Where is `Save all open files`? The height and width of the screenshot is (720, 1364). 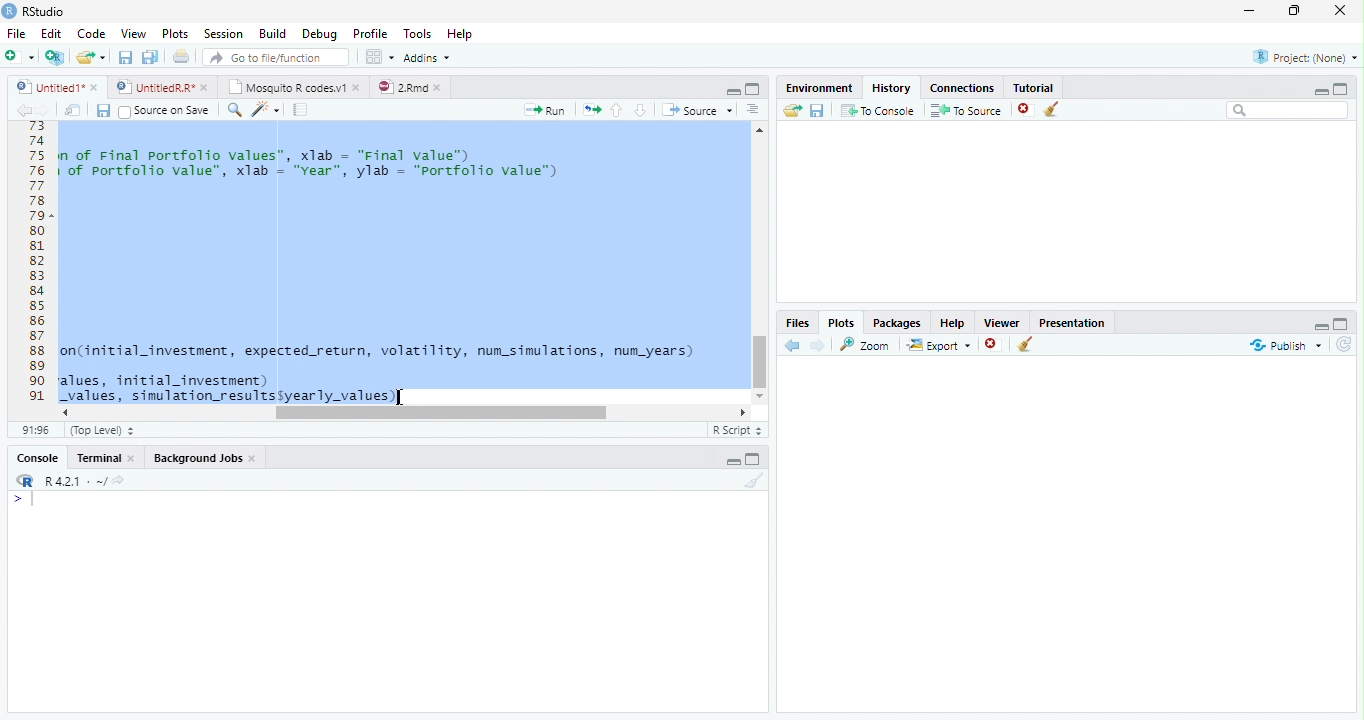
Save all open files is located at coordinates (149, 57).